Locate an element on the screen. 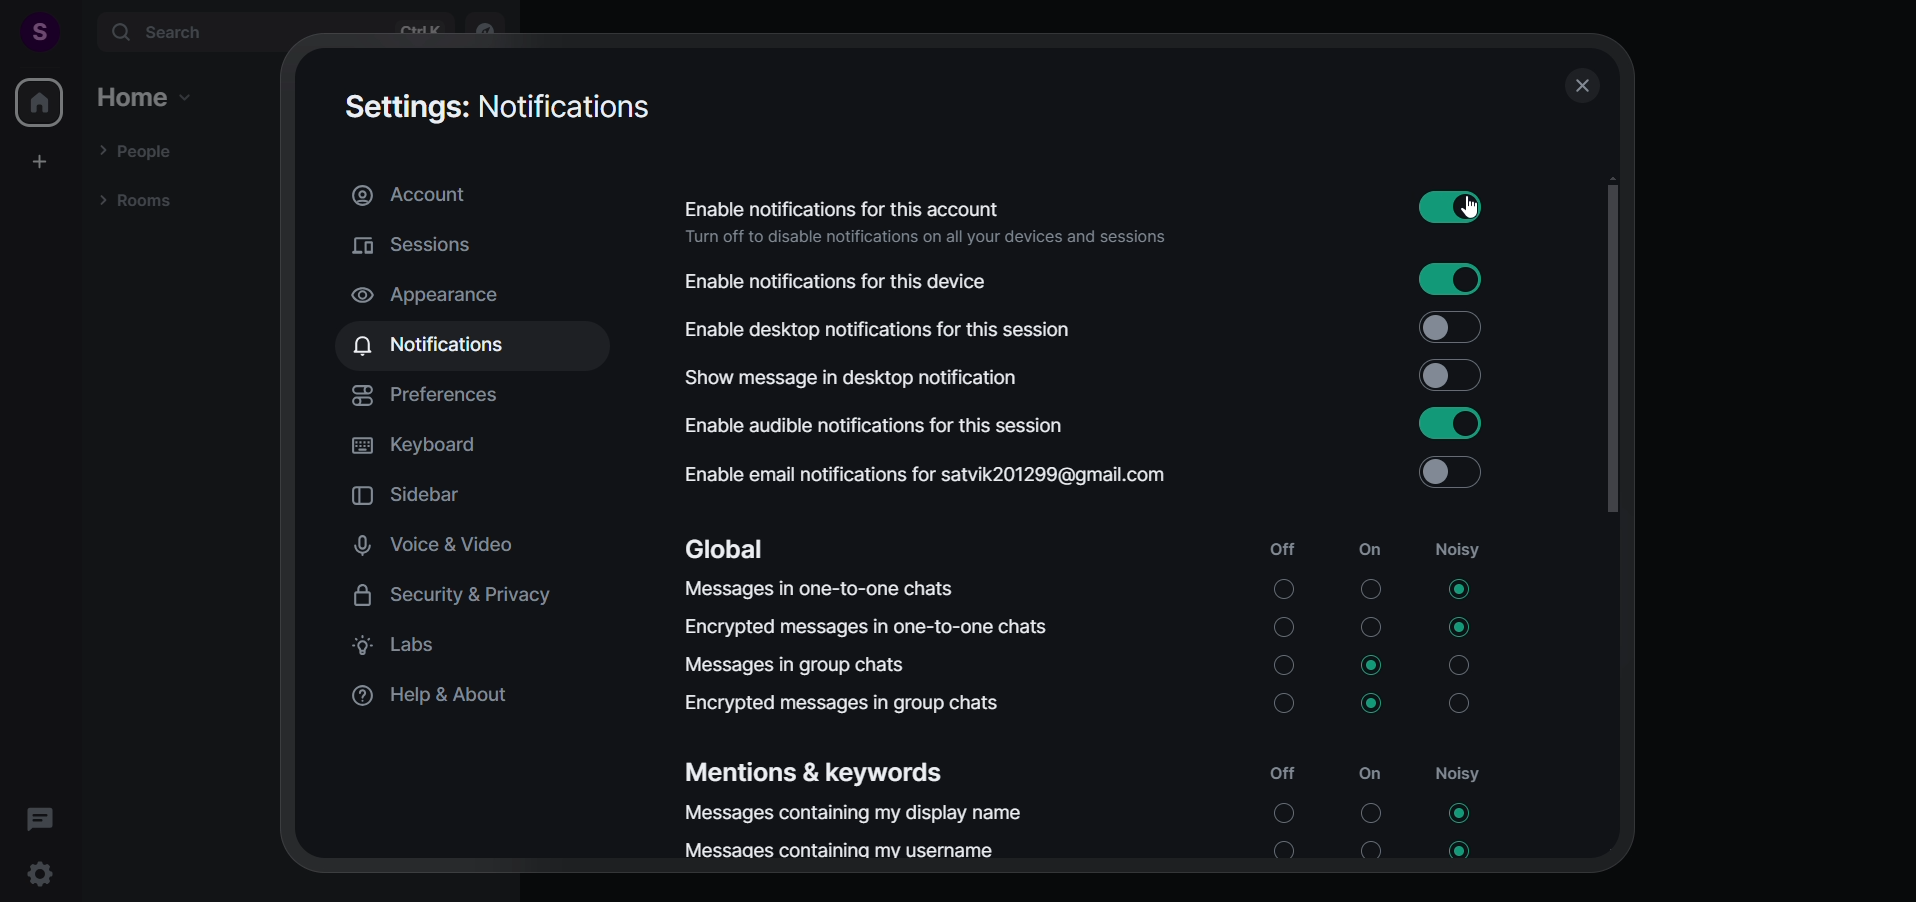 This screenshot has width=1916, height=902. people is located at coordinates (140, 149).